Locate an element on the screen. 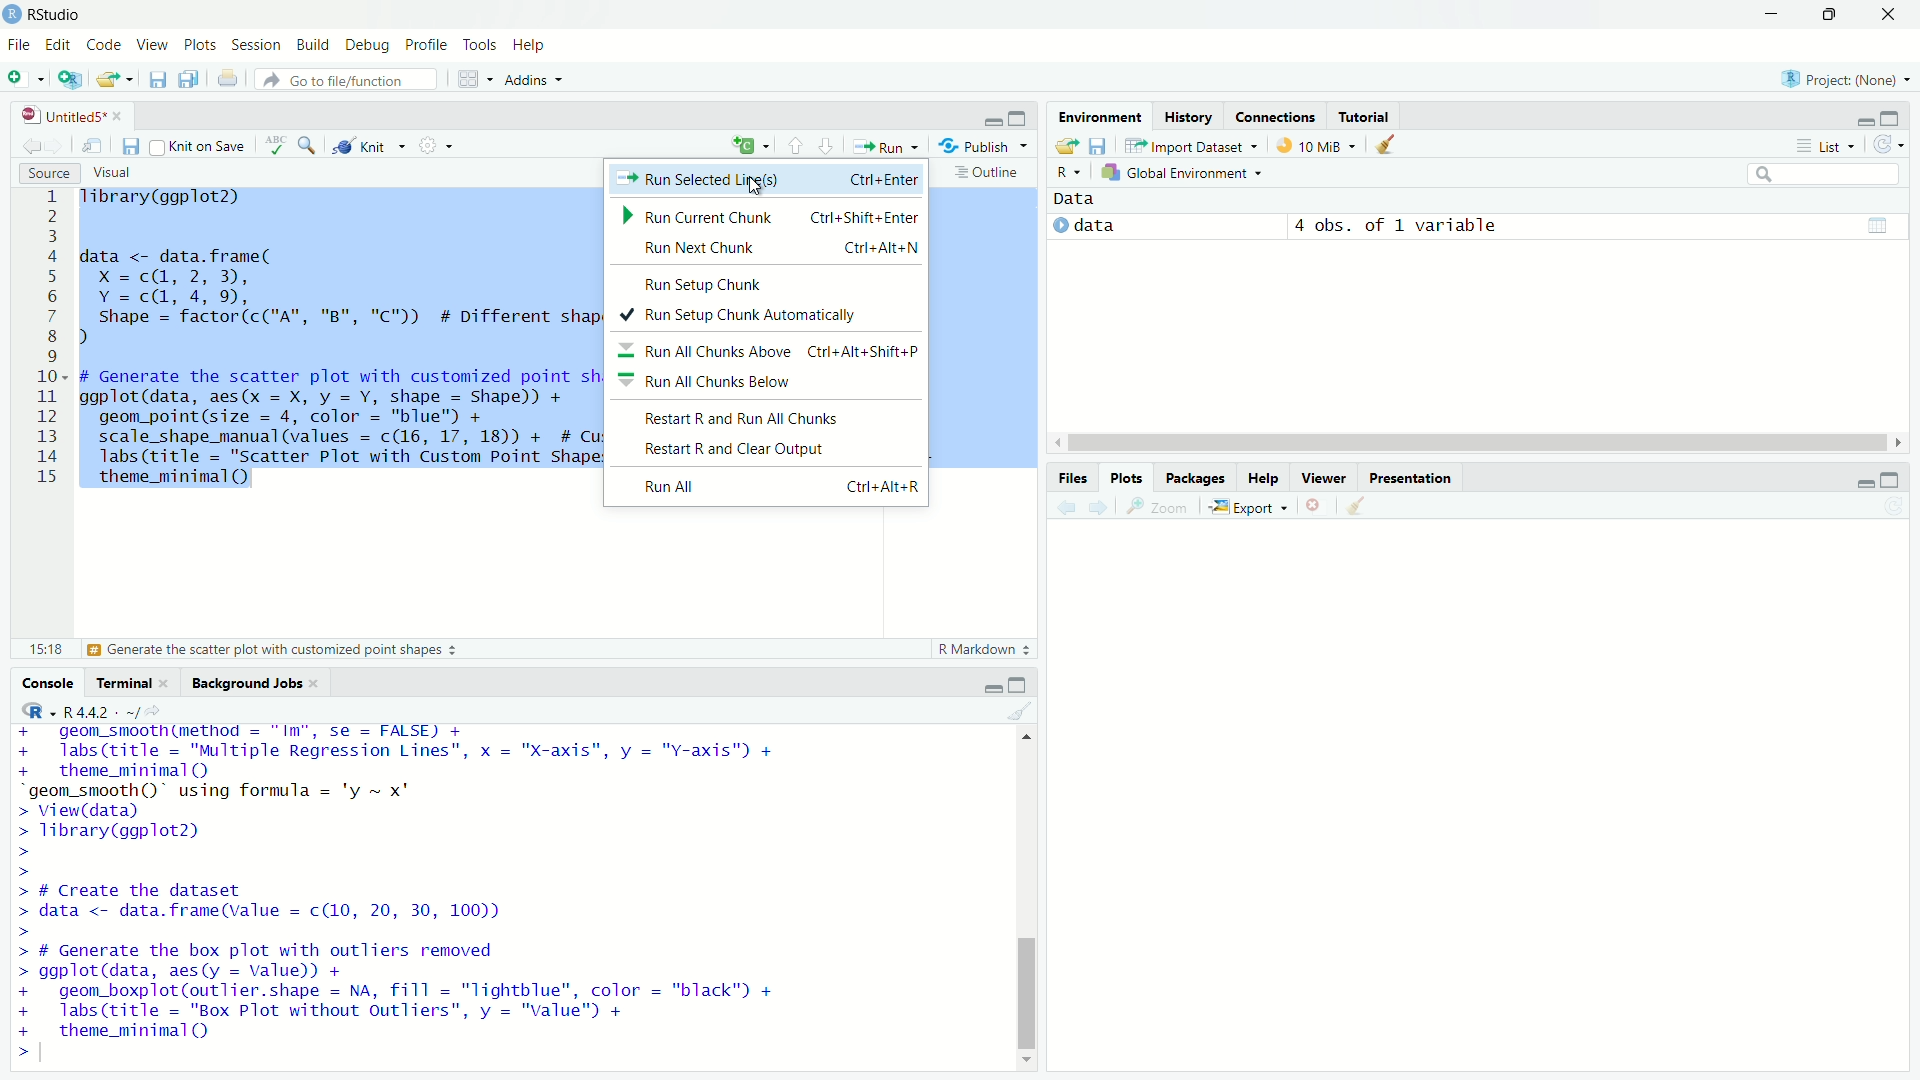 The height and width of the screenshot is (1080, 1920). Code is located at coordinates (102, 43).